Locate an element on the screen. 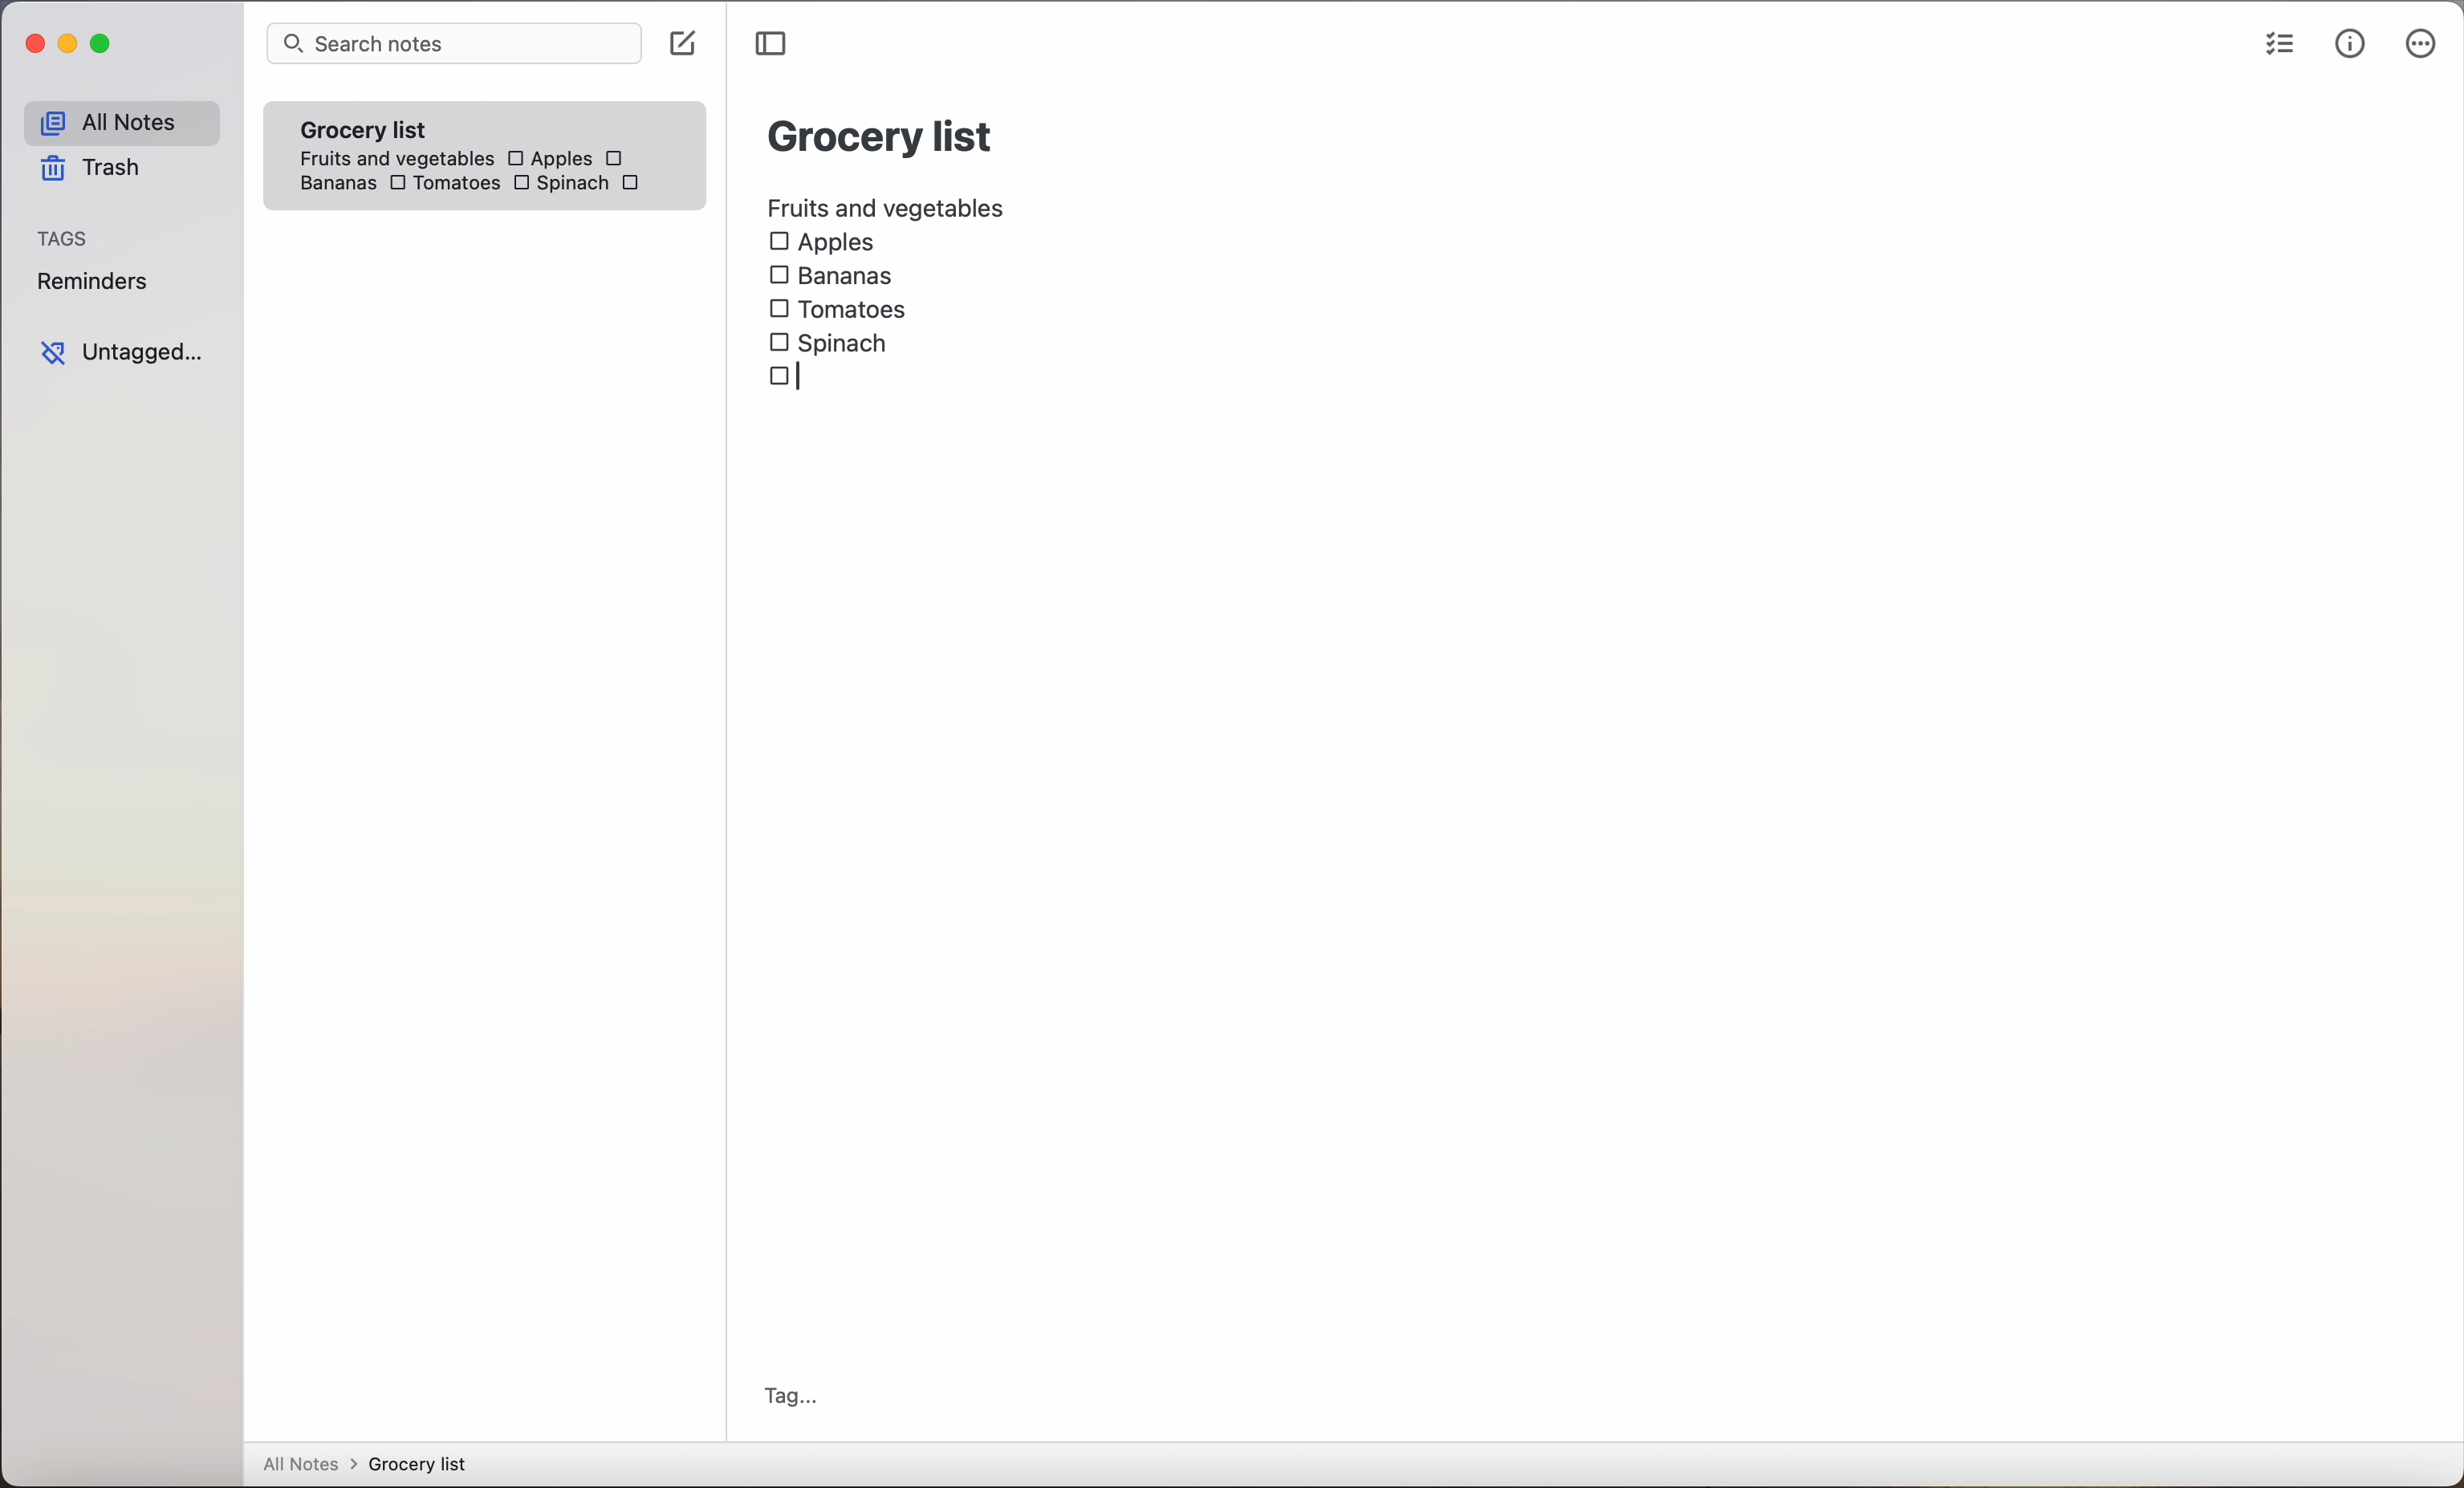 This screenshot has width=2464, height=1488. grocery list note fruits and vegetables is located at coordinates (389, 135).